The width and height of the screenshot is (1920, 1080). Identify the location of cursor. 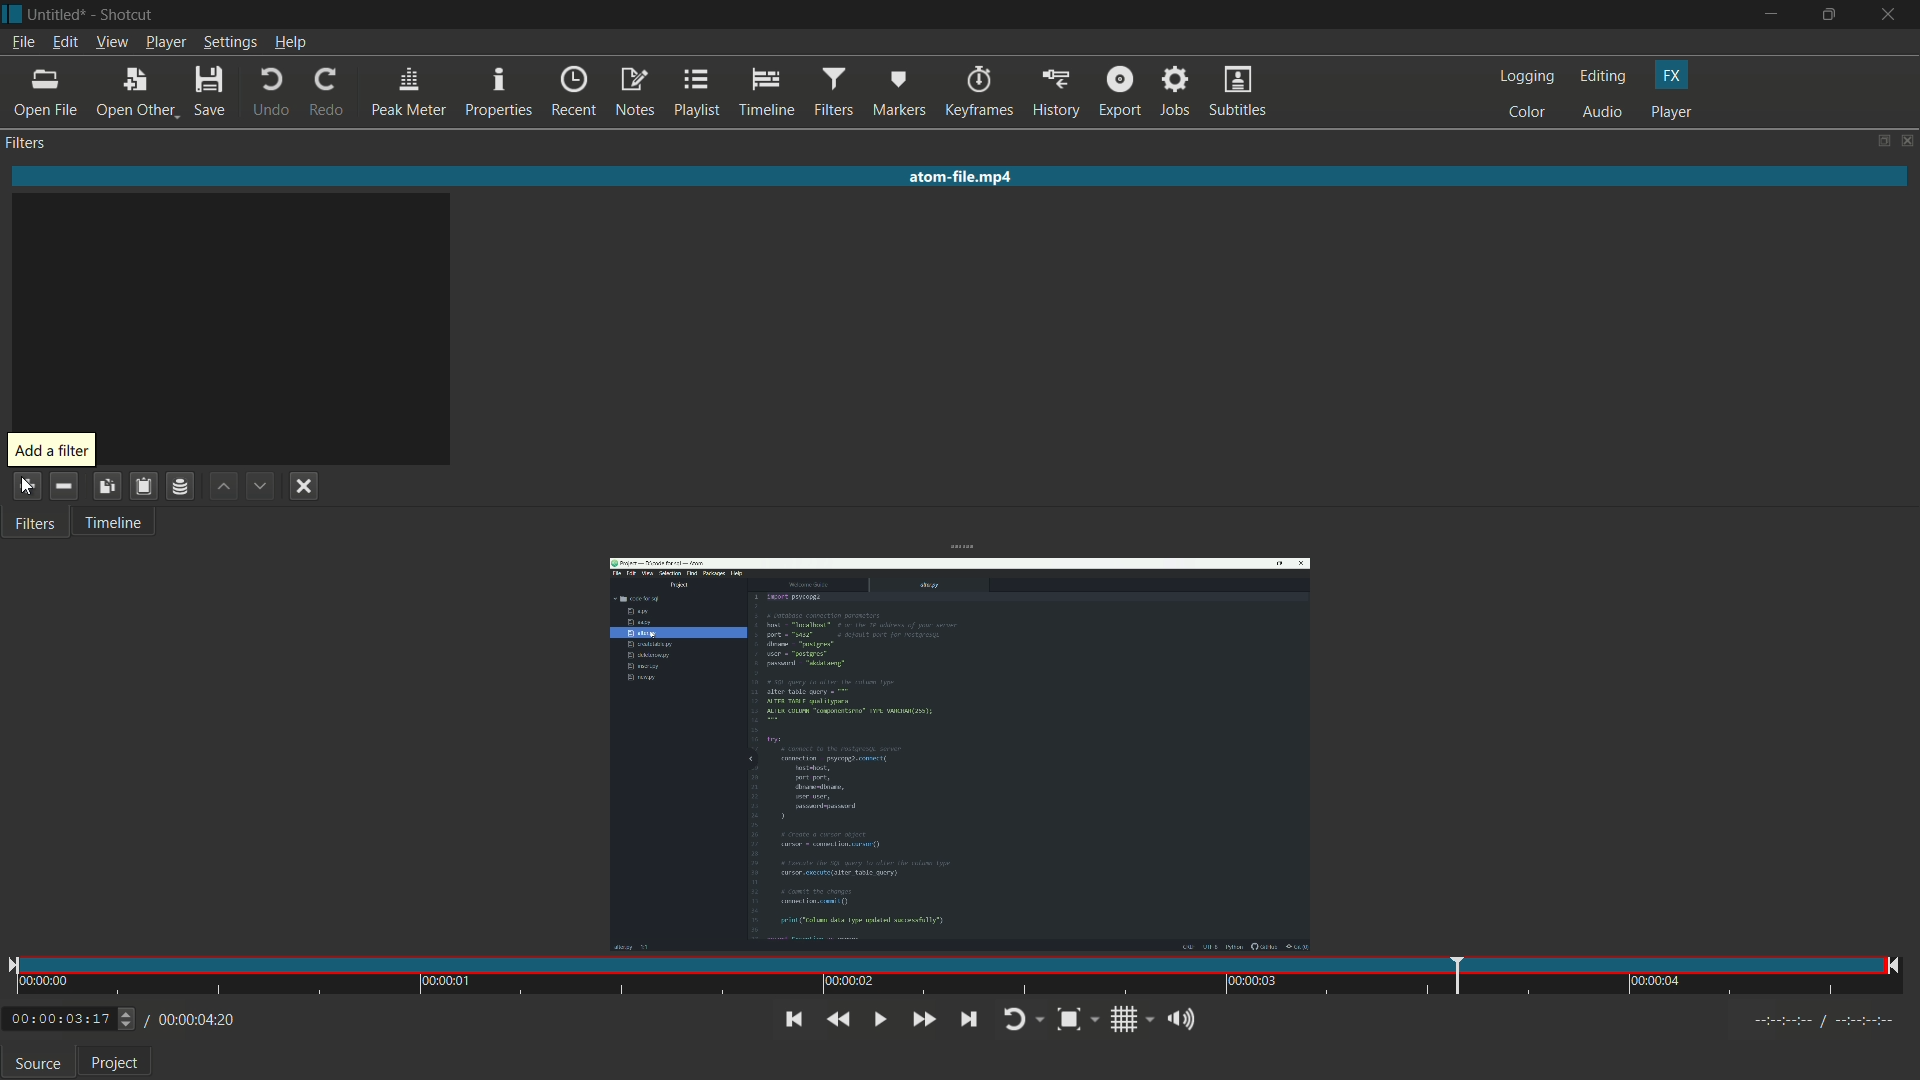
(20, 484).